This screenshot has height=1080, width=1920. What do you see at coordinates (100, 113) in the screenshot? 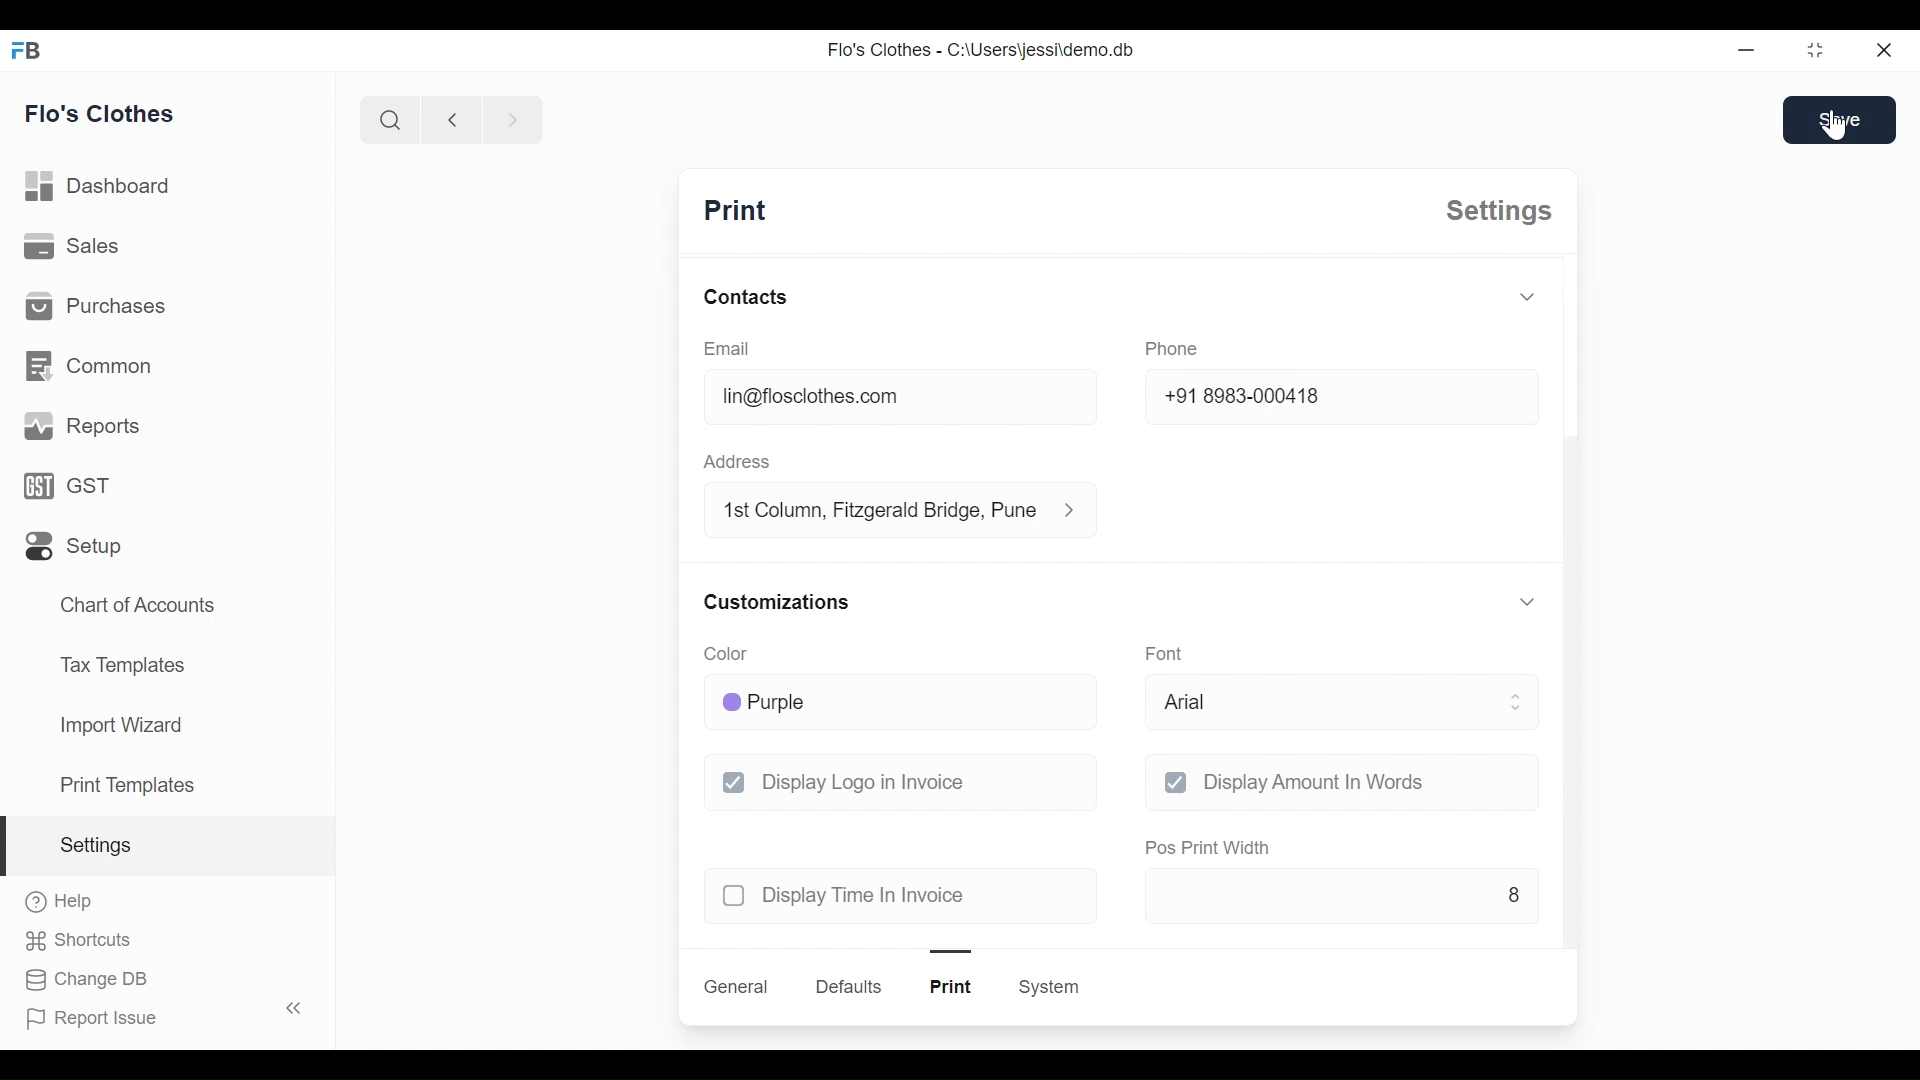
I see `flo's clothes` at bounding box center [100, 113].